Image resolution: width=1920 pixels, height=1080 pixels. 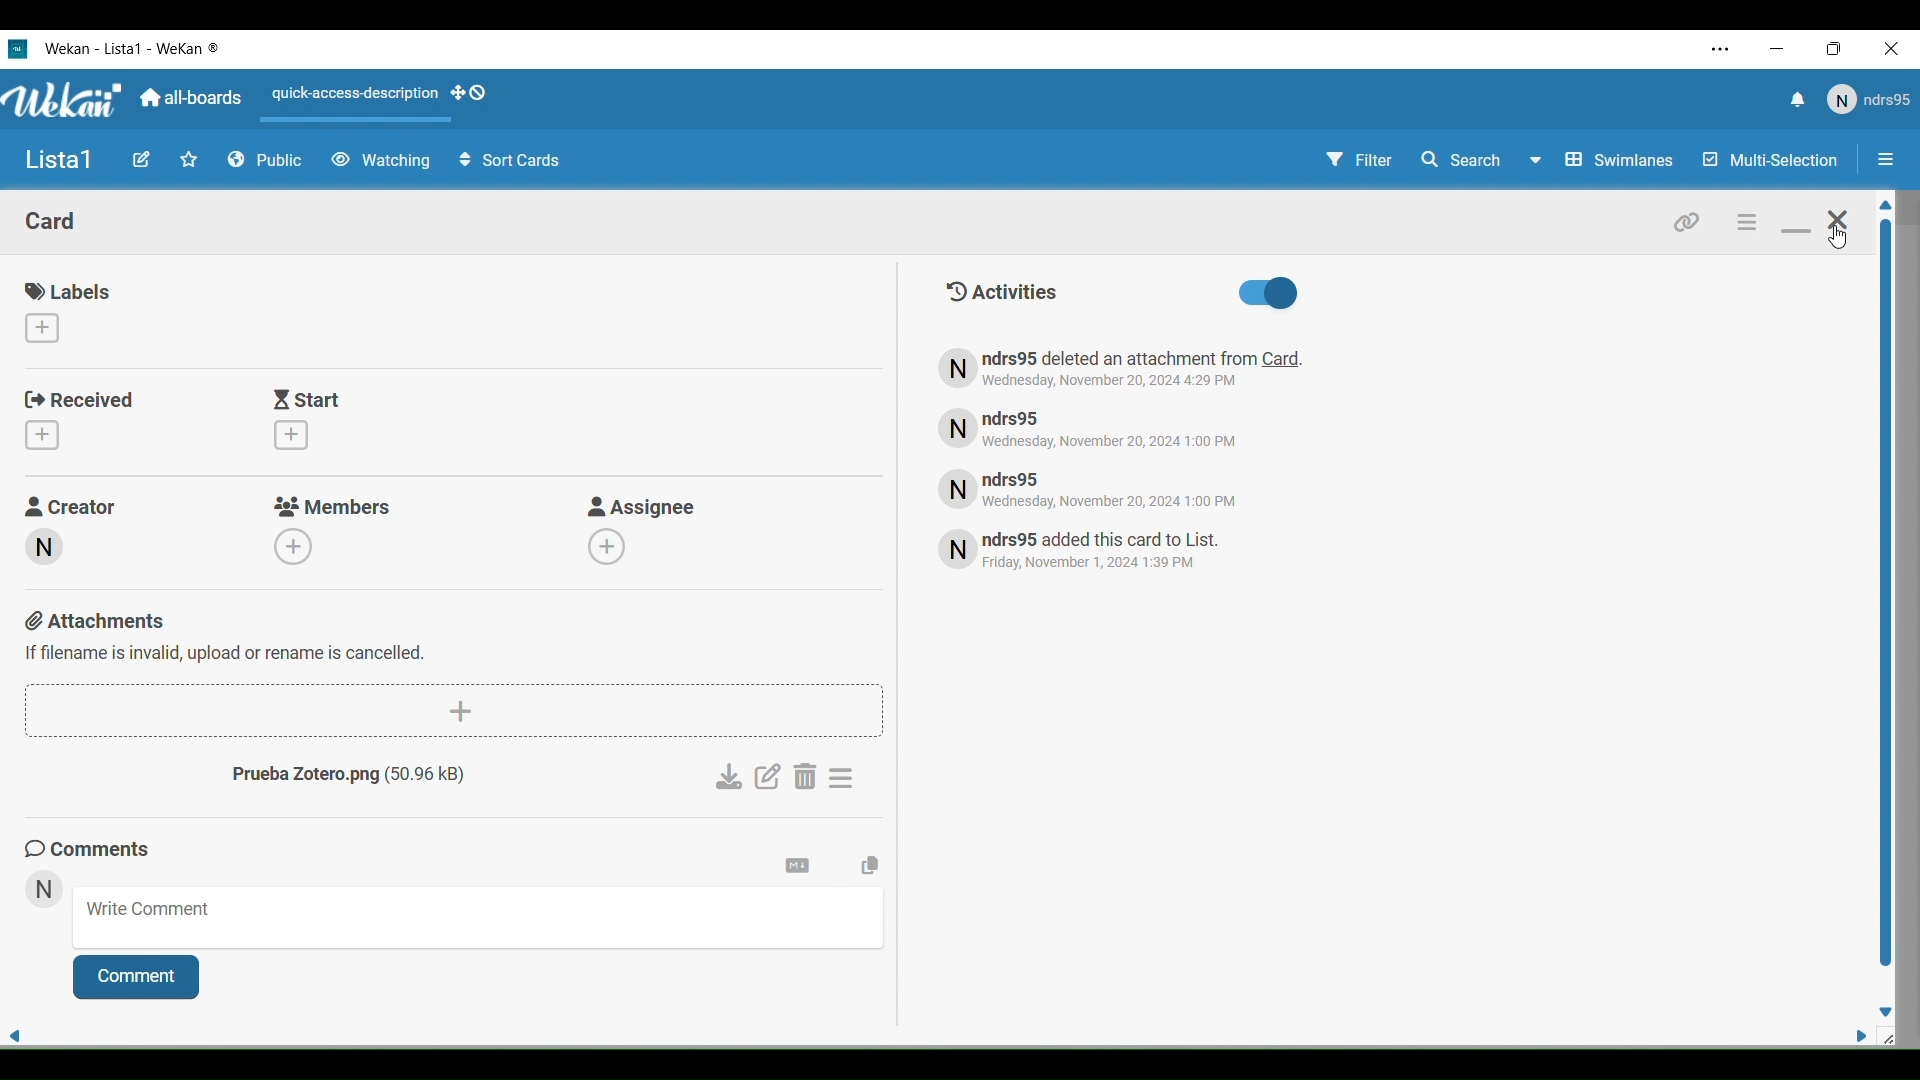 I want to click on Text, so click(x=1103, y=427).